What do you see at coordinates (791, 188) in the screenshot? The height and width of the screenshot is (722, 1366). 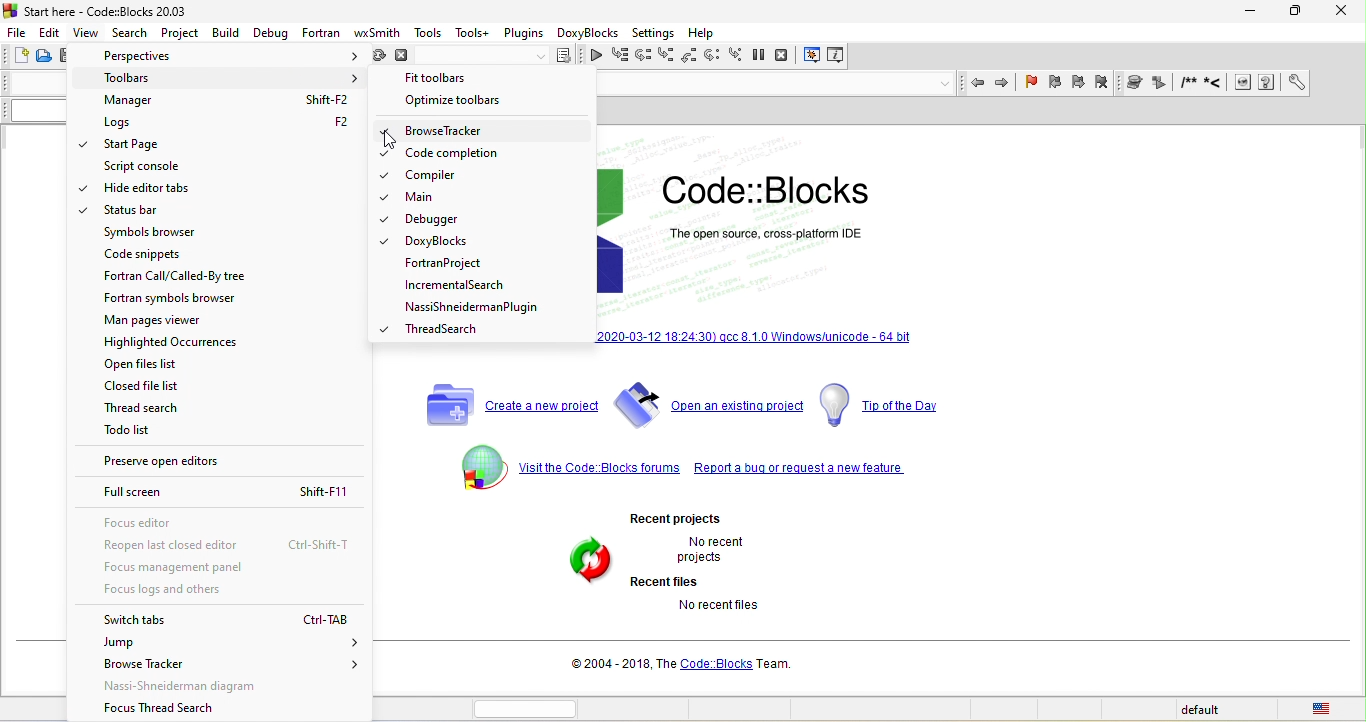 I see `code blocks ` at bounding box center [791, 188].